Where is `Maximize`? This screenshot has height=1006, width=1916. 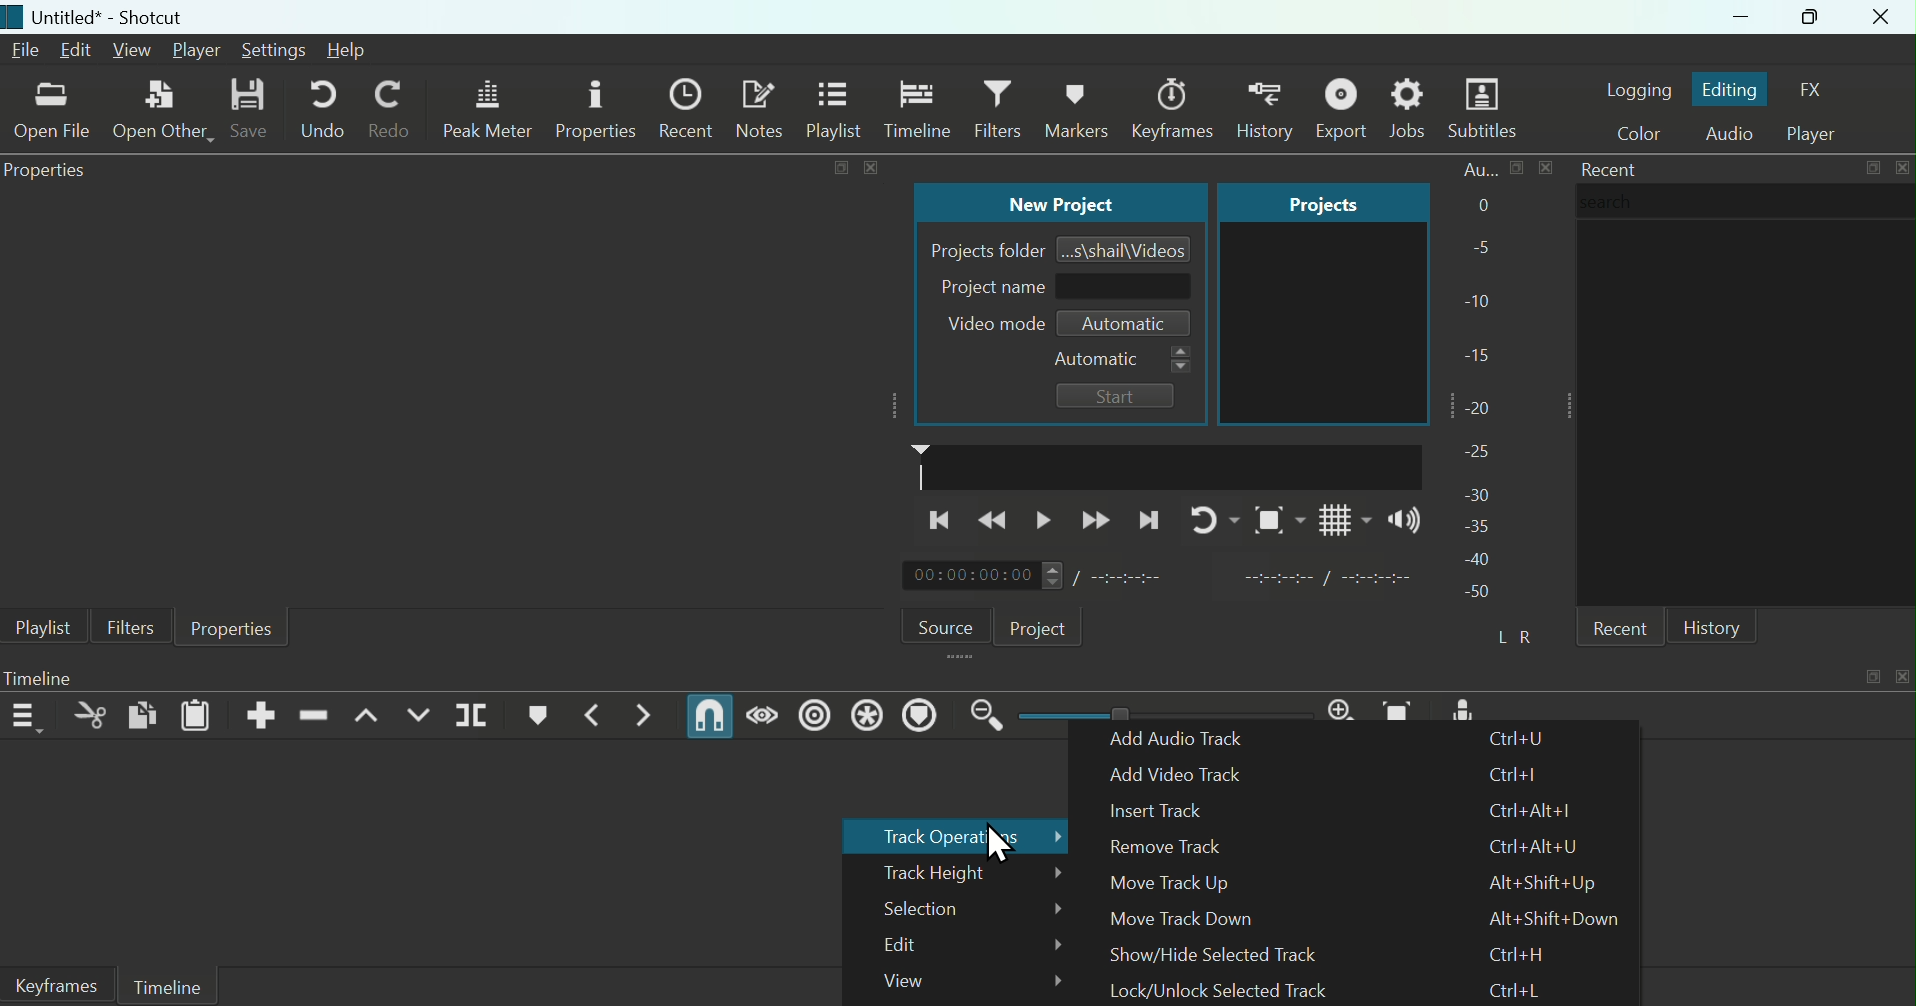
Maximize is located at coordinates (1807, 17).